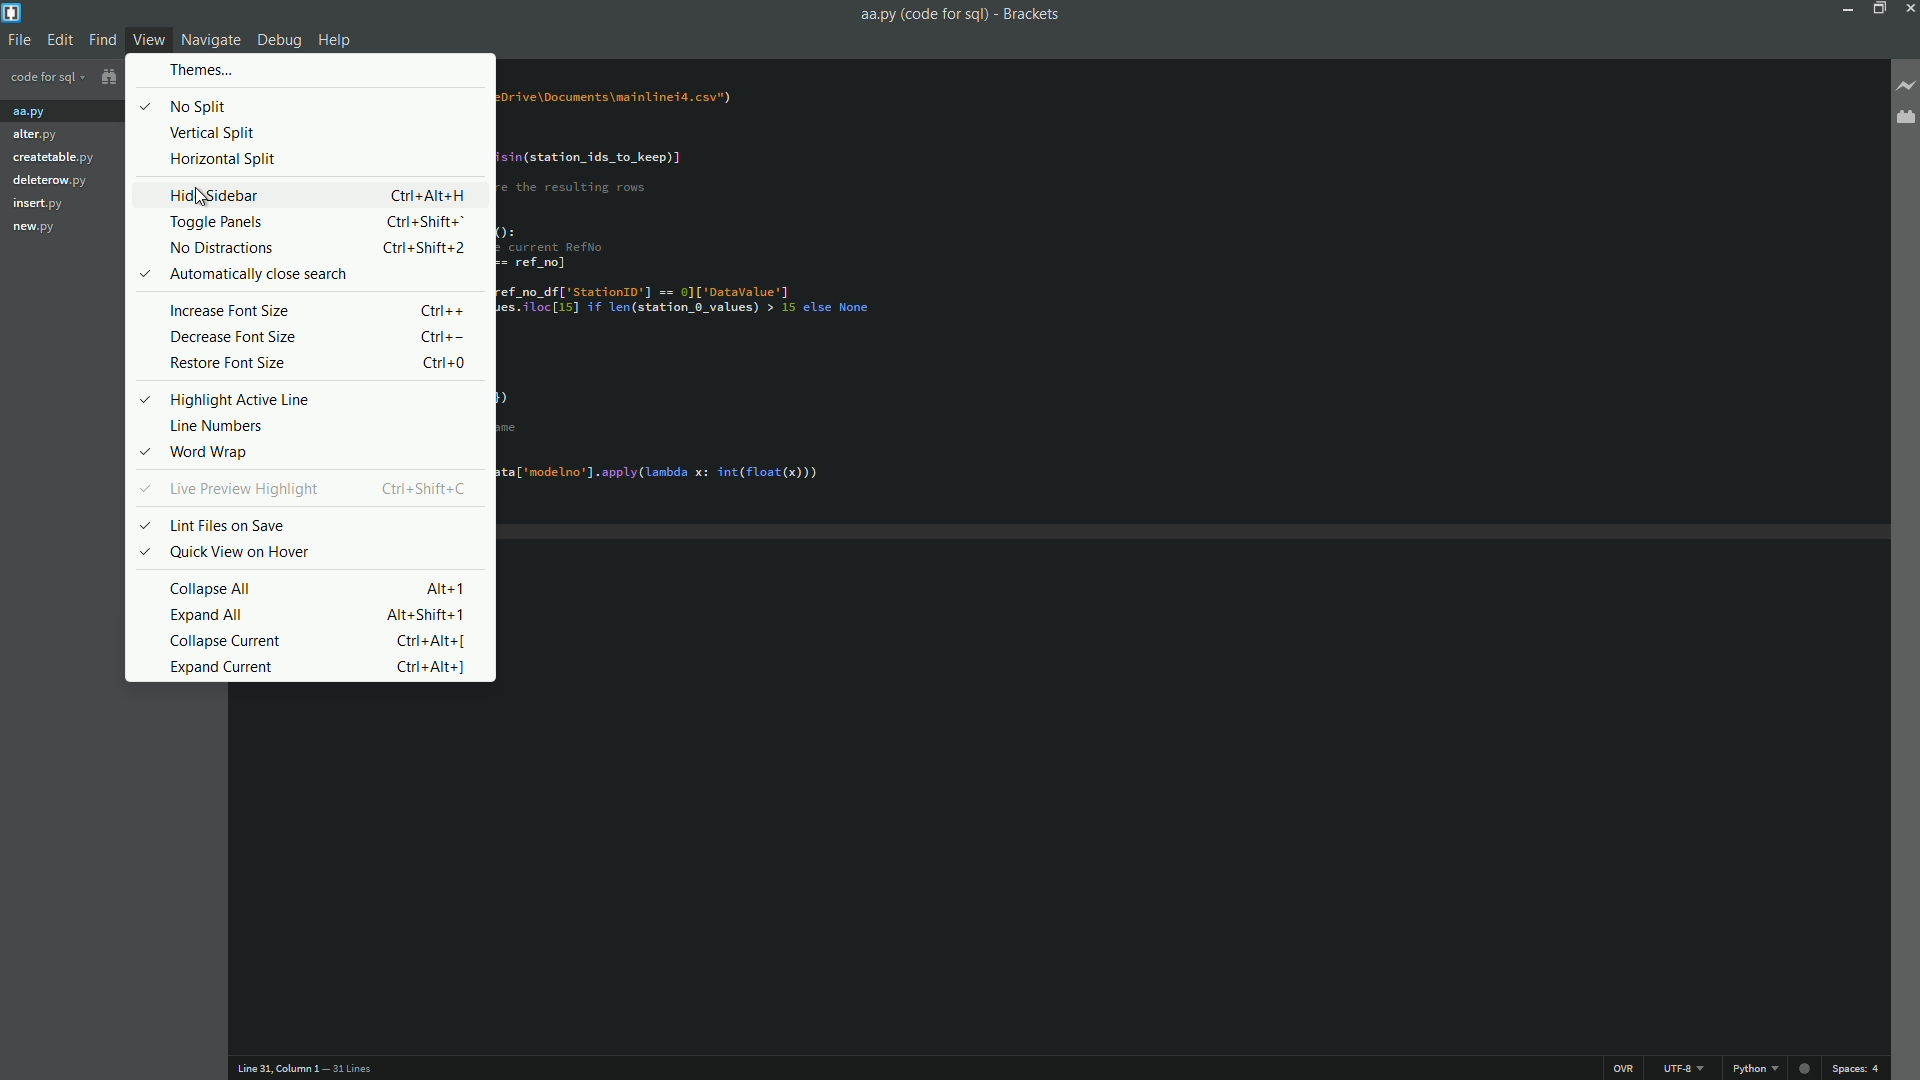 The height and width of the screenshot is (1080, 1920). Describe the element at coordinates (219, 223) in the screenshot. I see `toggle panels button` at that location.